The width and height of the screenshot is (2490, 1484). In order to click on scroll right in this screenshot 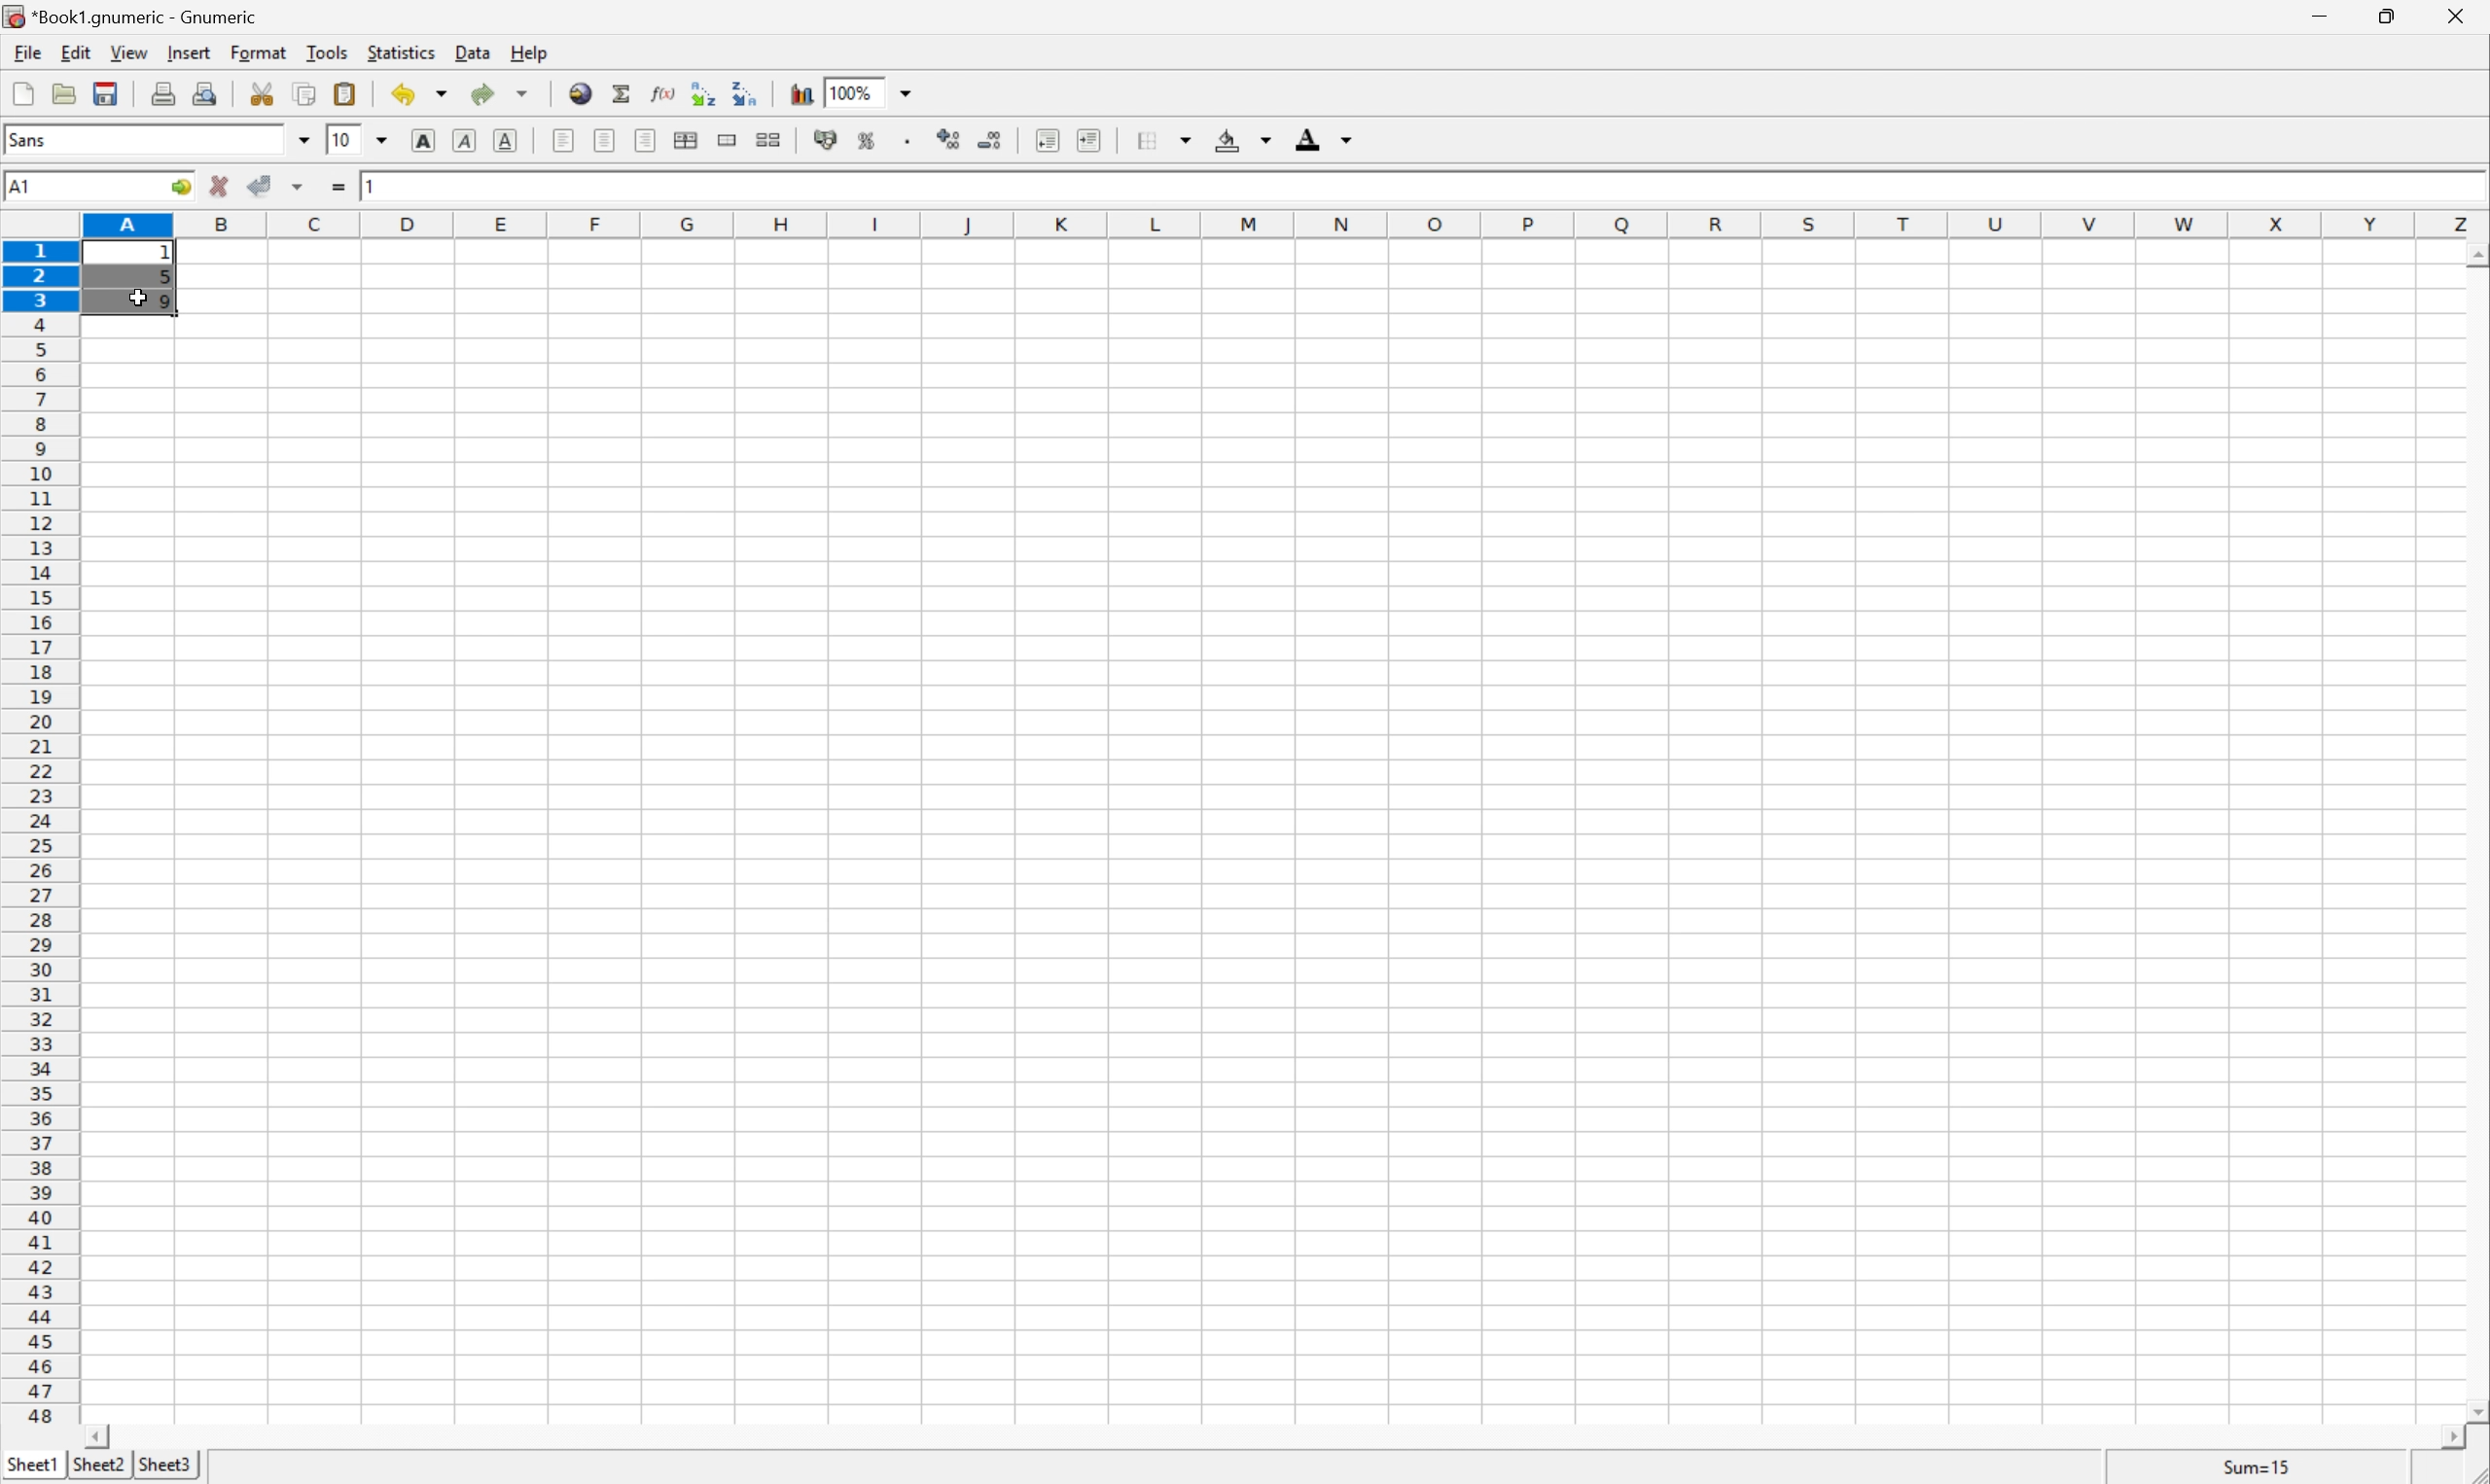, I will do `click(2451, 1438)`.